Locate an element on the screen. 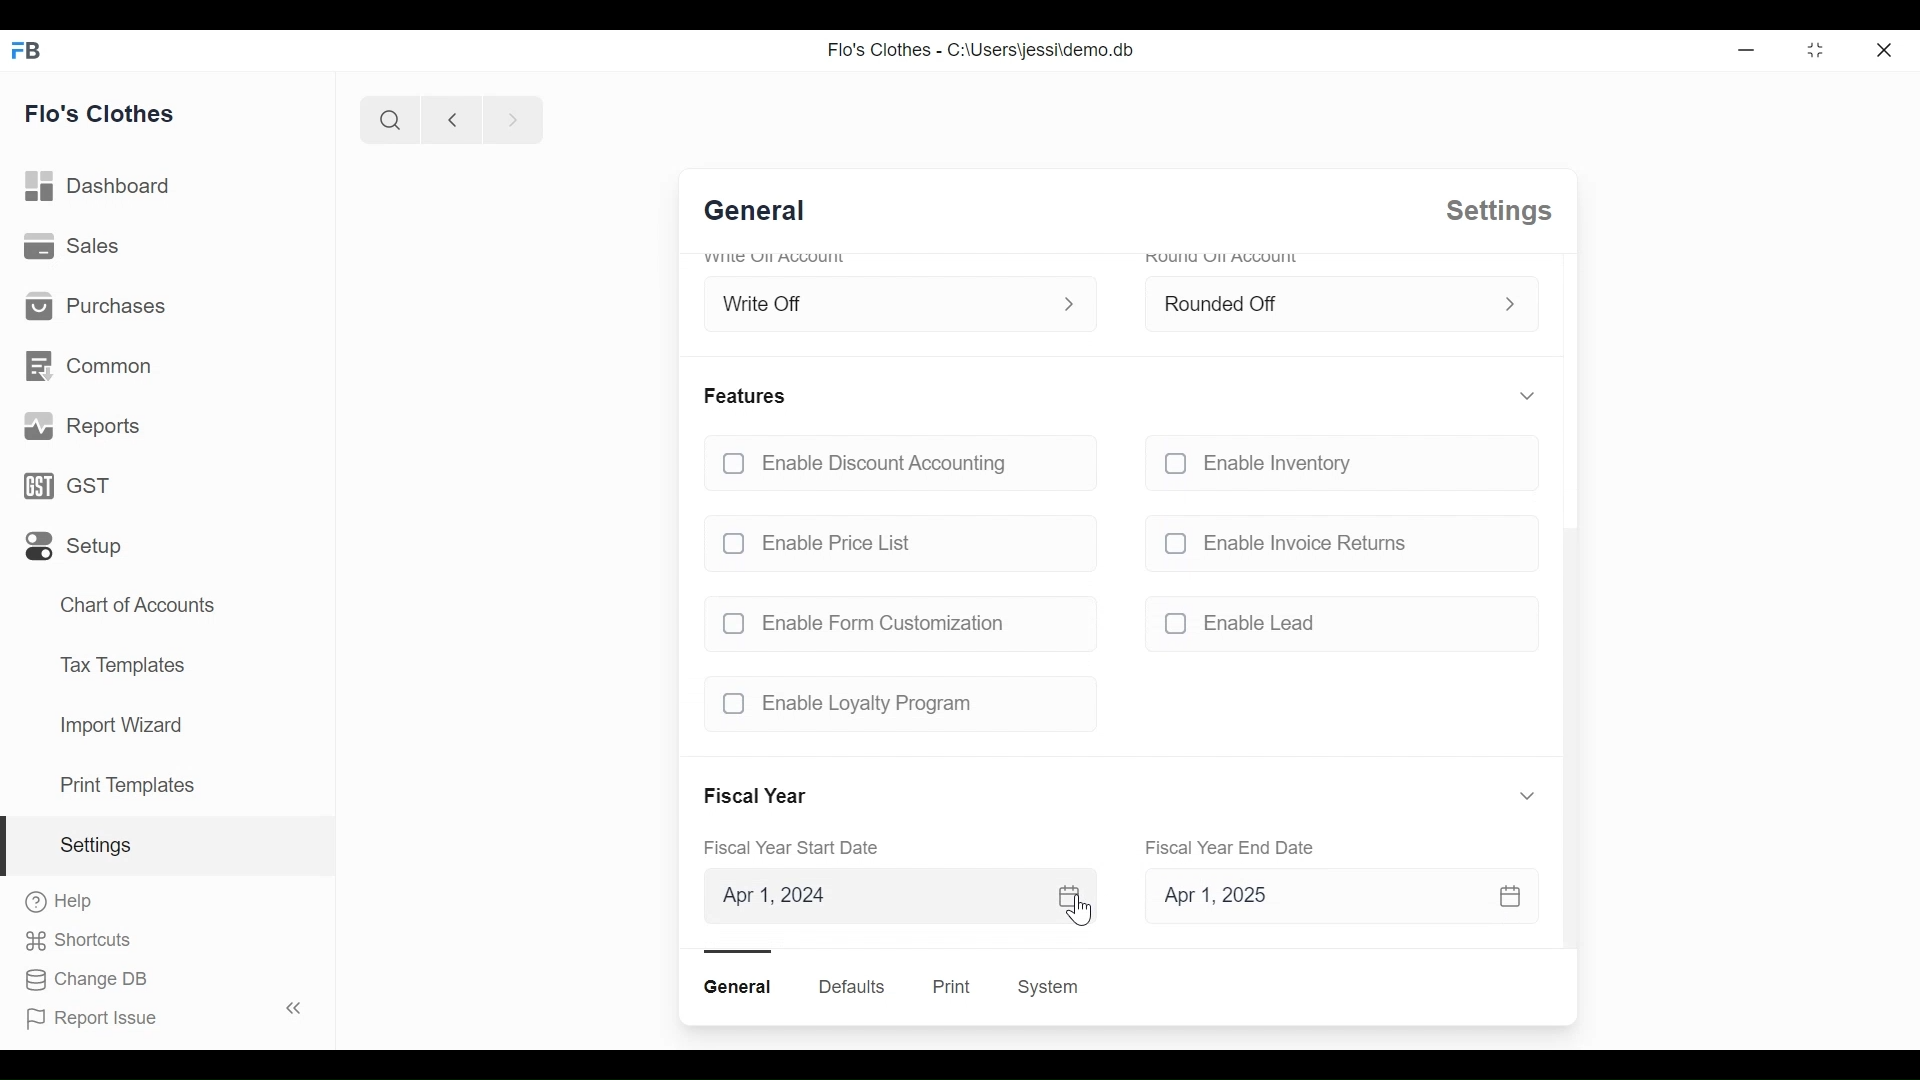 This screenshot has width=1920, height=1080. Common is located at coordinates (92, 369).